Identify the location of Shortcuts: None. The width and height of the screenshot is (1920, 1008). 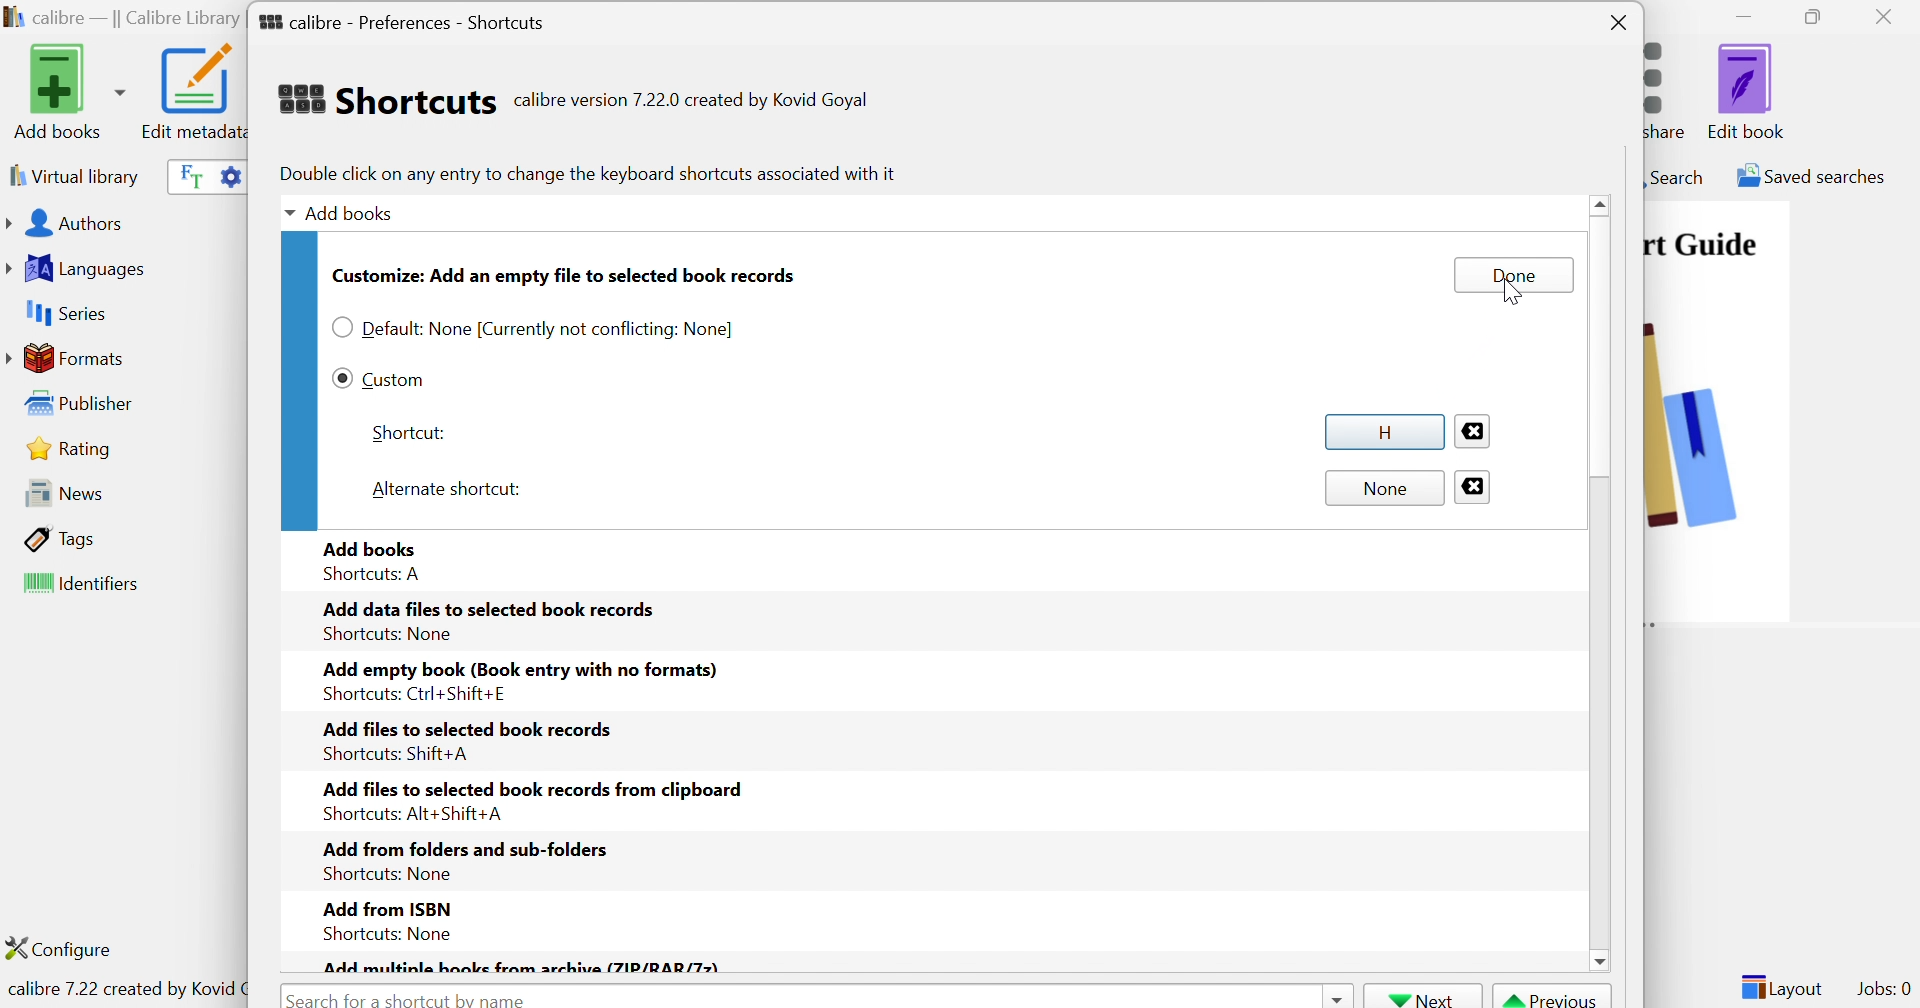
(388, 634).